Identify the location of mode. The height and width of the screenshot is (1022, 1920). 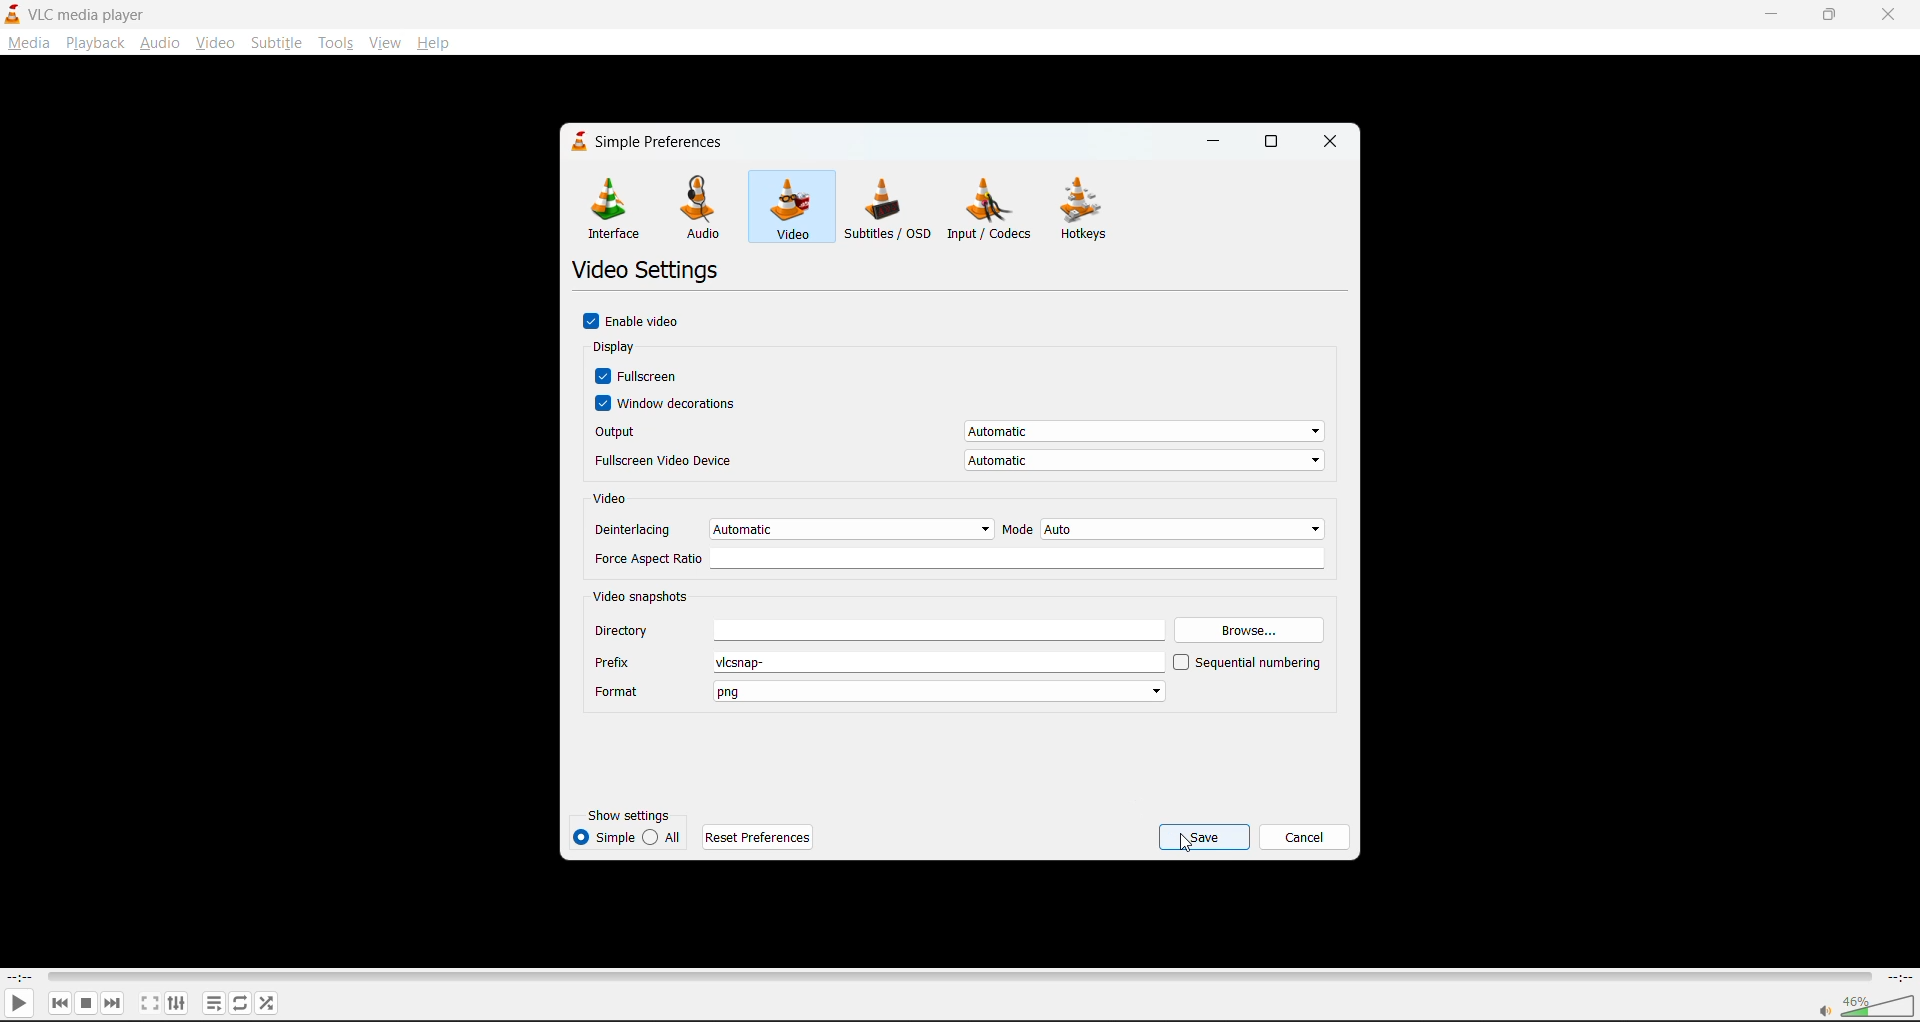
(1165, 529).